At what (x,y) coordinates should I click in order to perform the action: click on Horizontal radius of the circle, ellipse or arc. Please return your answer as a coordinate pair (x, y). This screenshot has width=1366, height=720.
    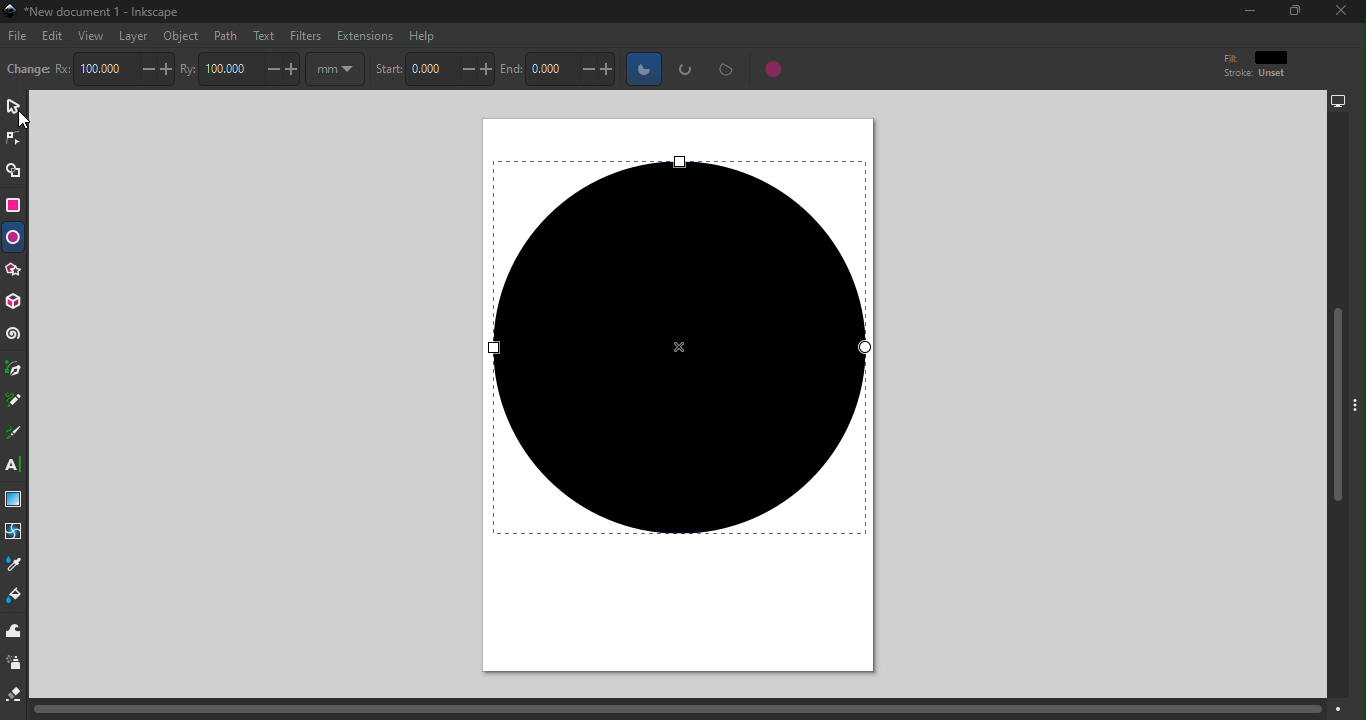
    Looking at the image, I should click on (125, 67).